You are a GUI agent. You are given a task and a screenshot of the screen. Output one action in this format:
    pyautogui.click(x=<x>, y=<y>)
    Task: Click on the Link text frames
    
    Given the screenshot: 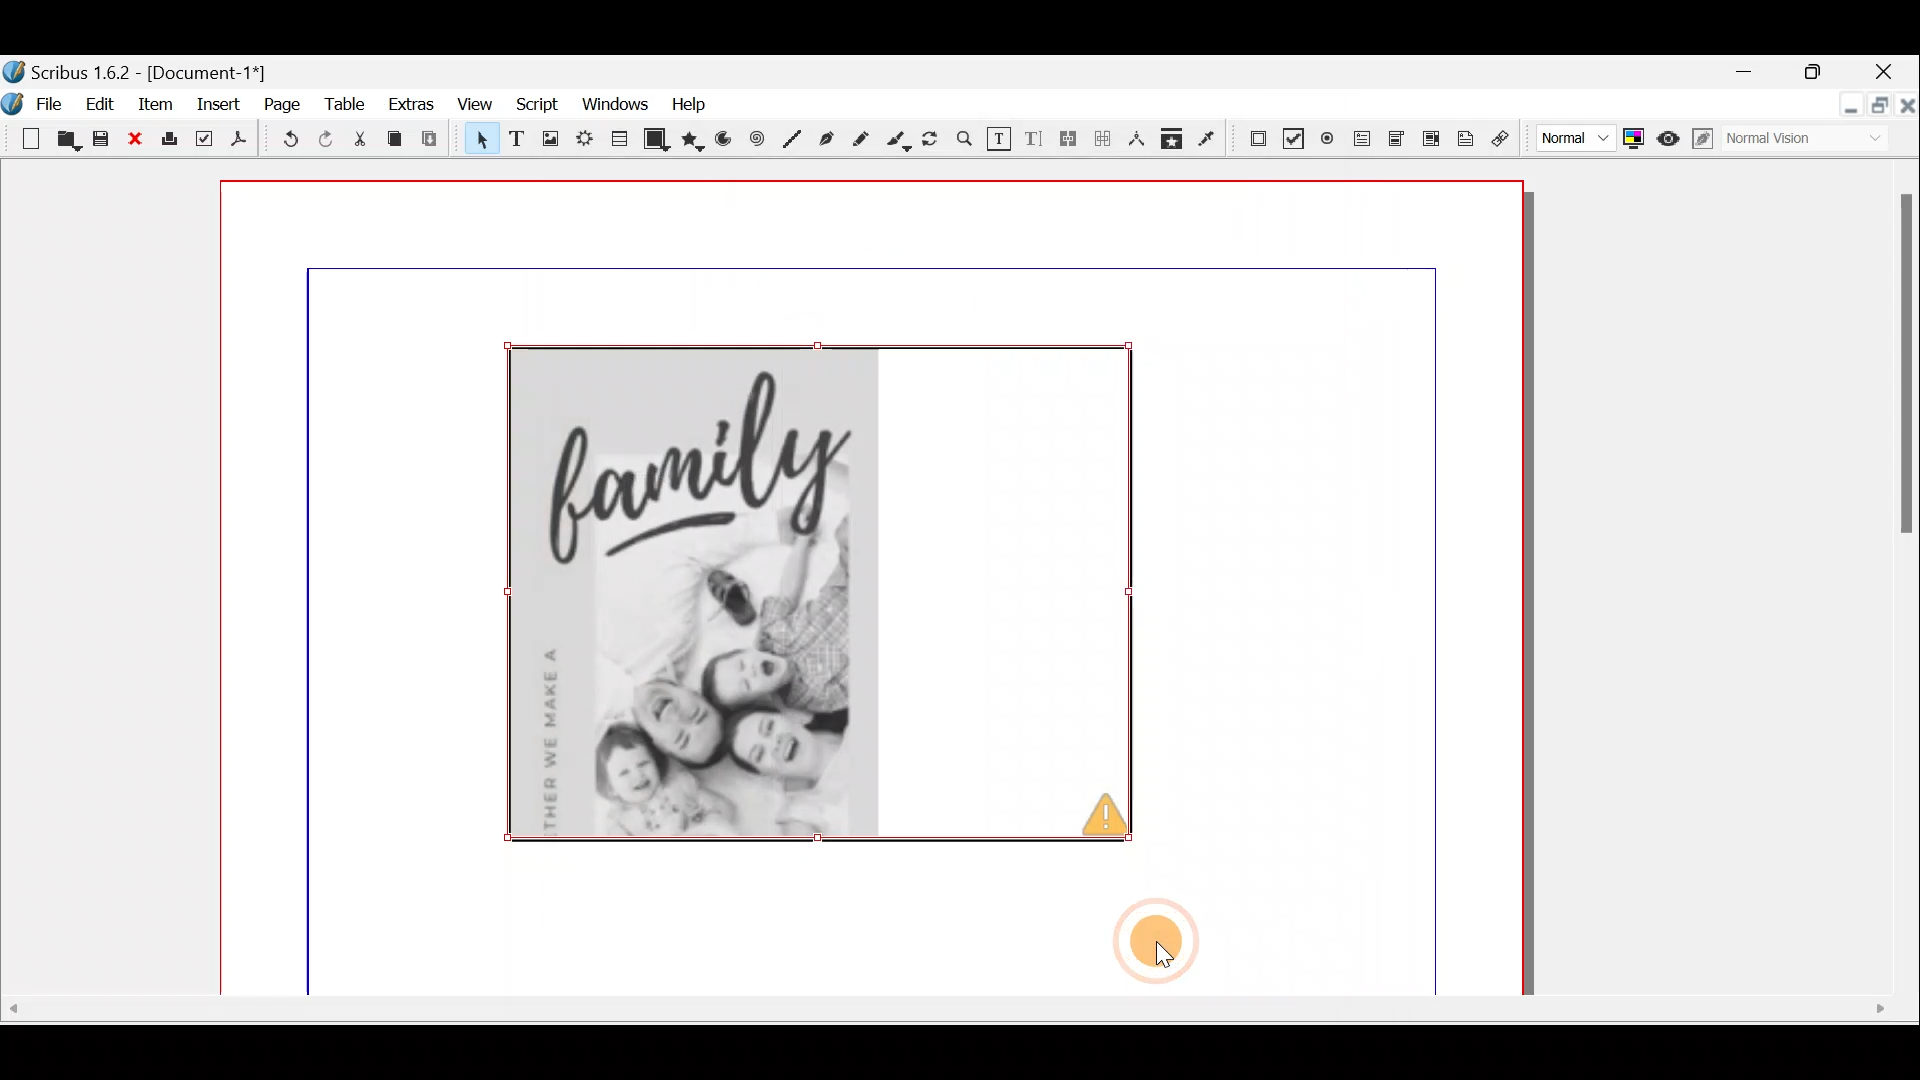 What is the action you would take?
    pyautogui.click(x=1070, y=137)
    